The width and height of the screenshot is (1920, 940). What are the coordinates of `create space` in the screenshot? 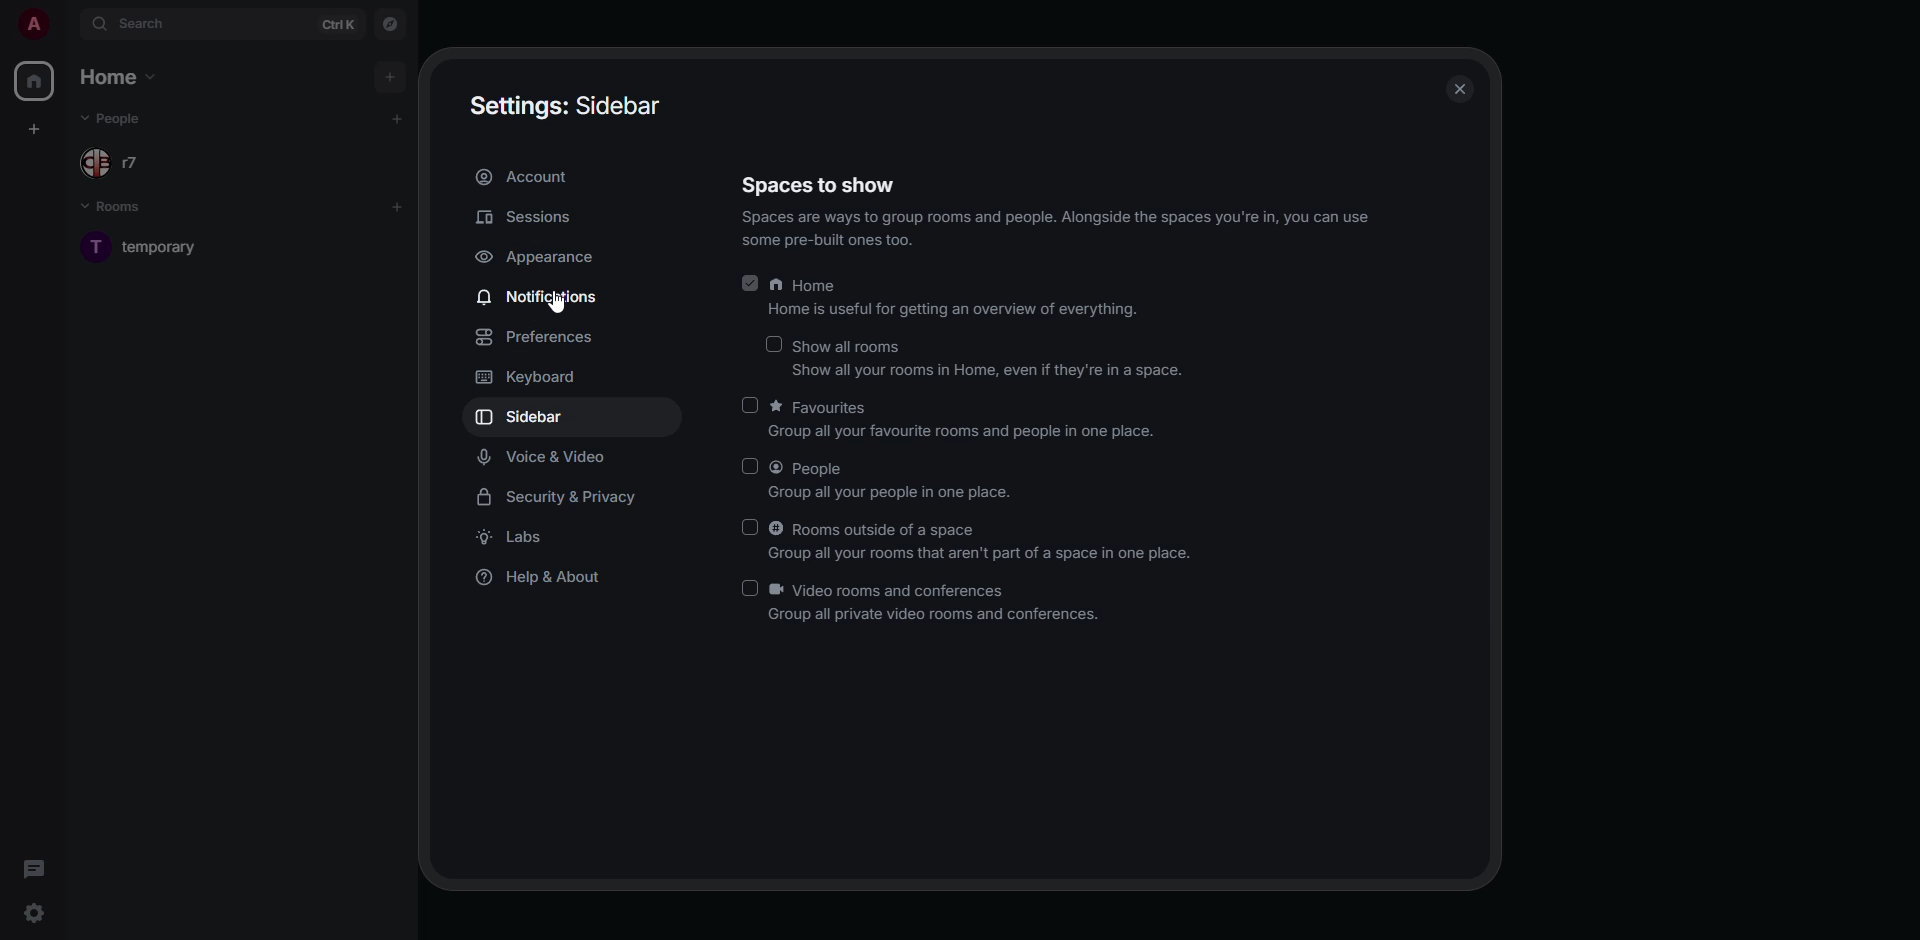 It's located at (31, 129).